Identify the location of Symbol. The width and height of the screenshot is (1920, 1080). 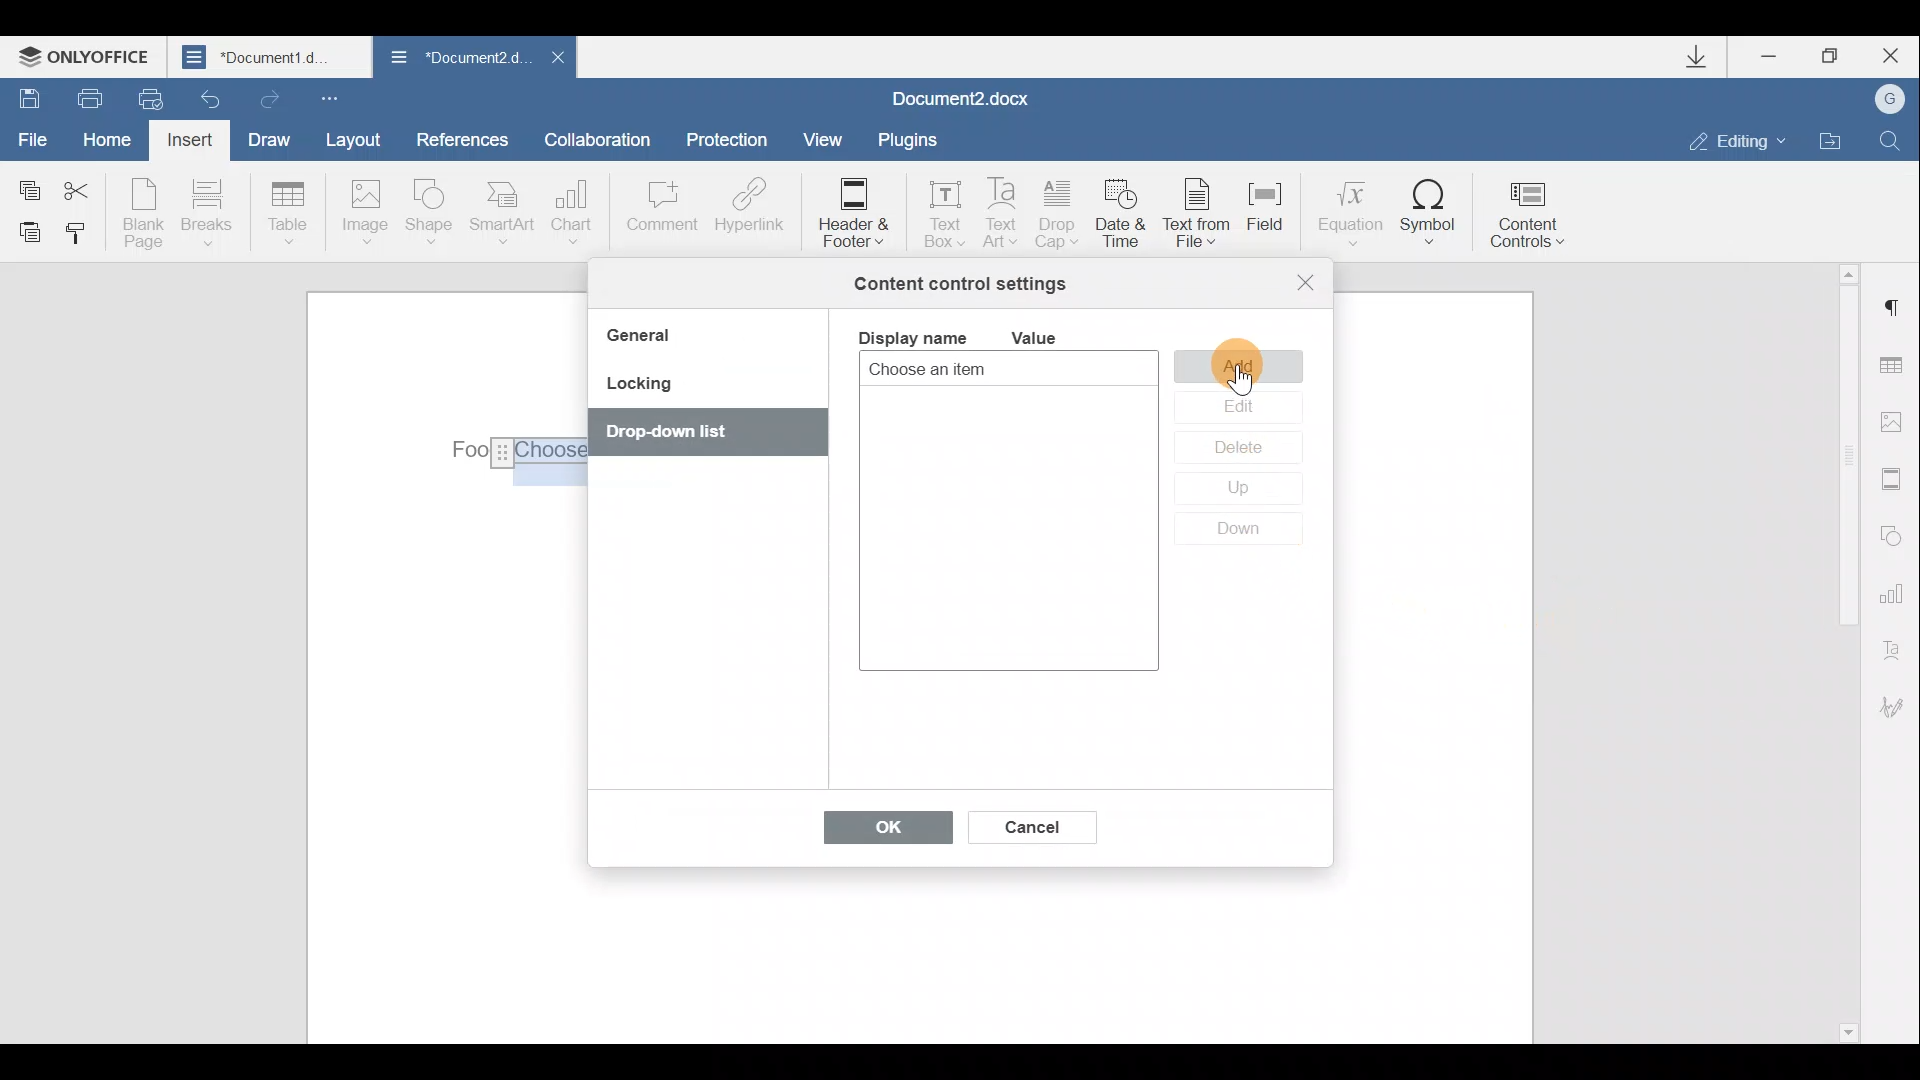
(1429, 211).